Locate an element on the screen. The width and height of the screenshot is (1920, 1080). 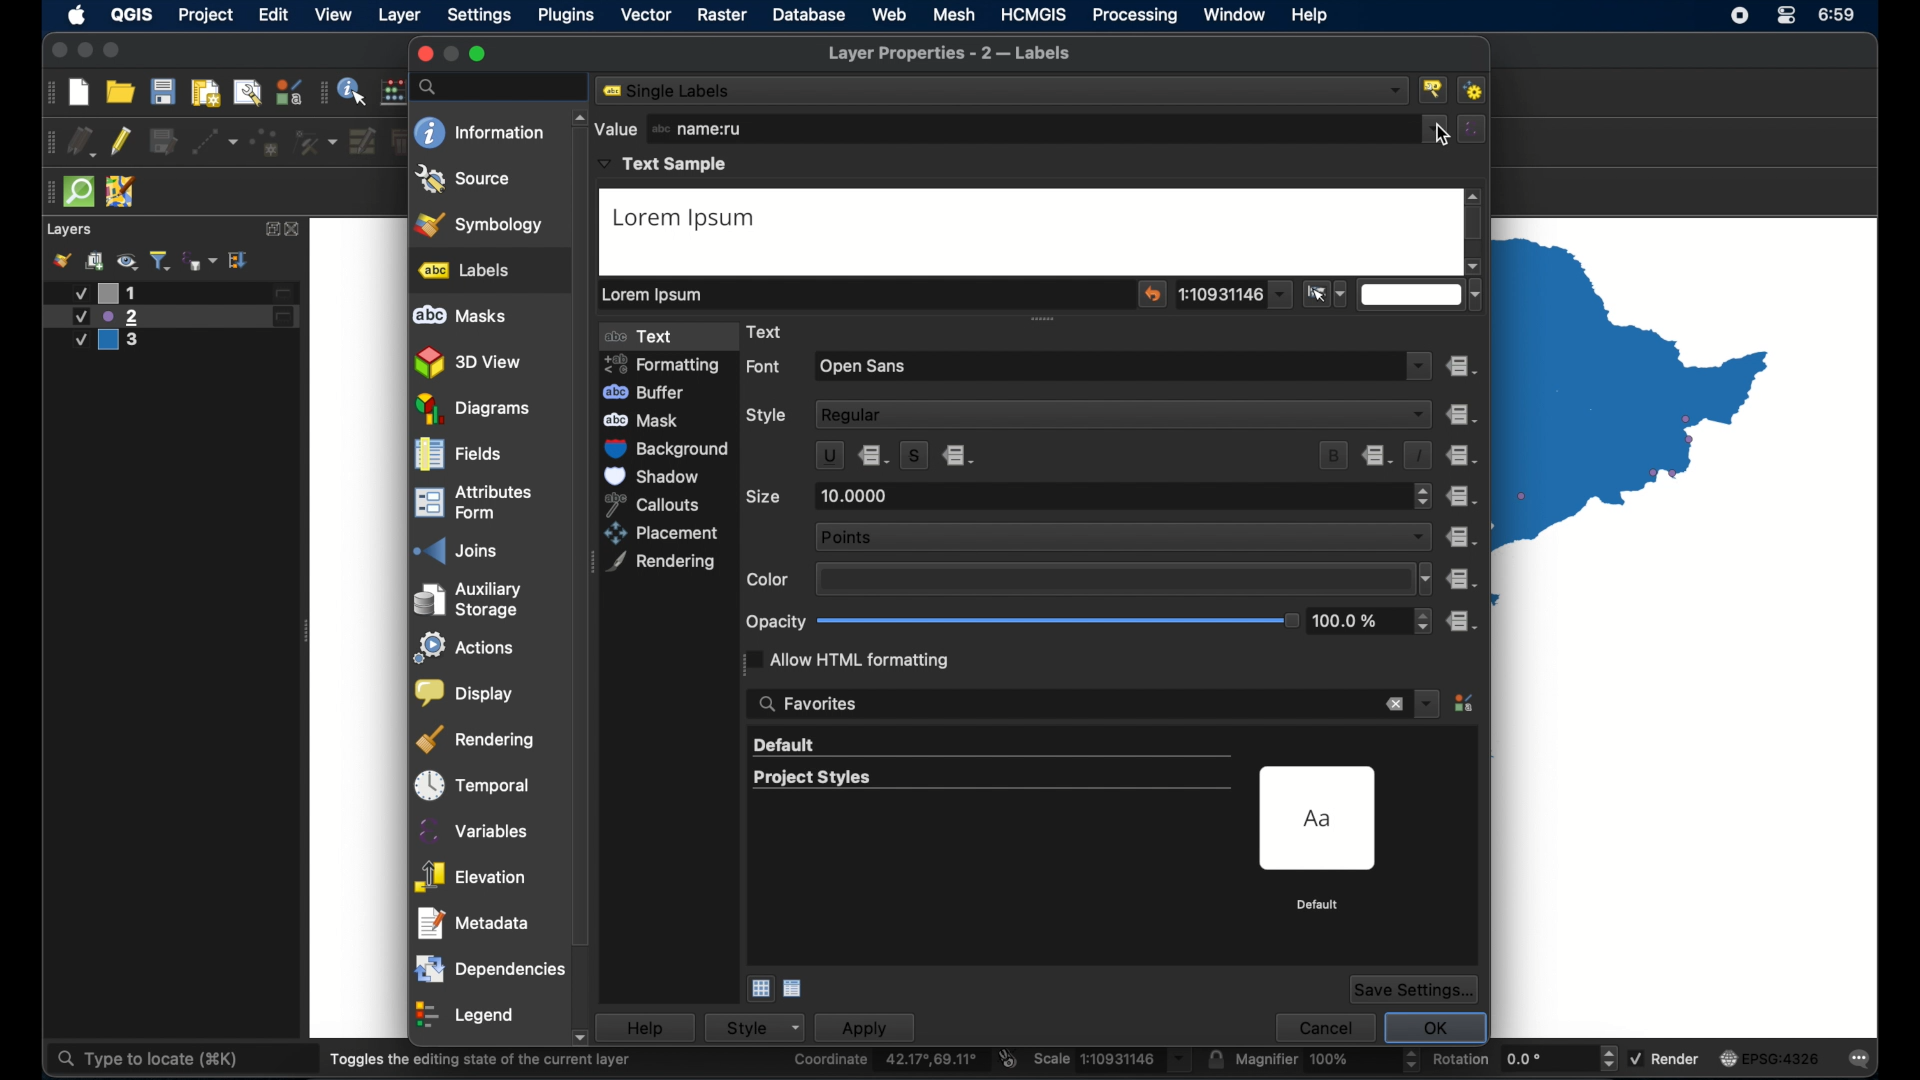
10.0000 is located at coordinates (858, 496).